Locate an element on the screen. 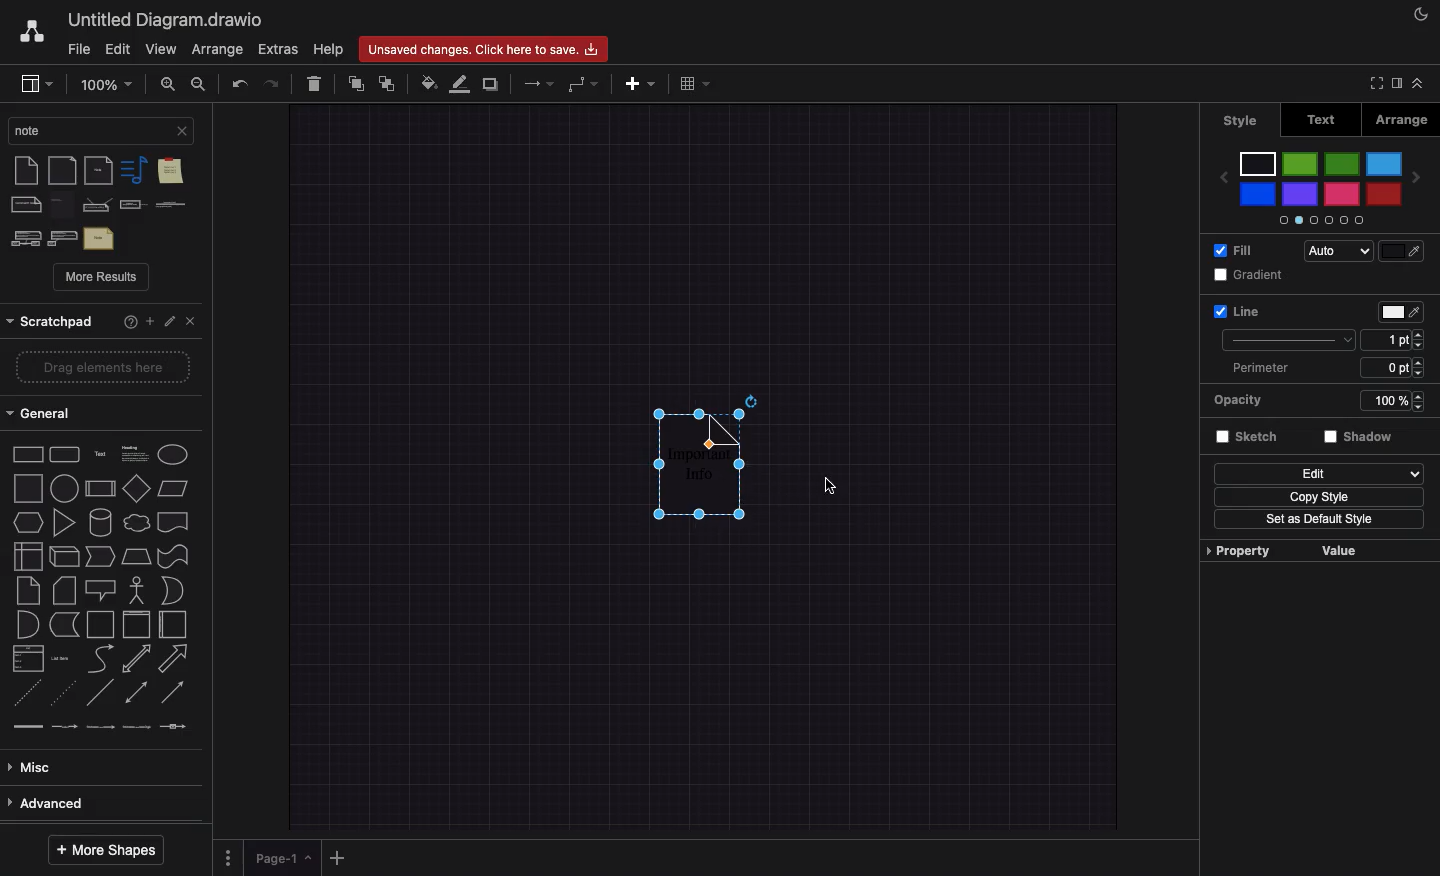  Text is located at coordinates (1325, 120).